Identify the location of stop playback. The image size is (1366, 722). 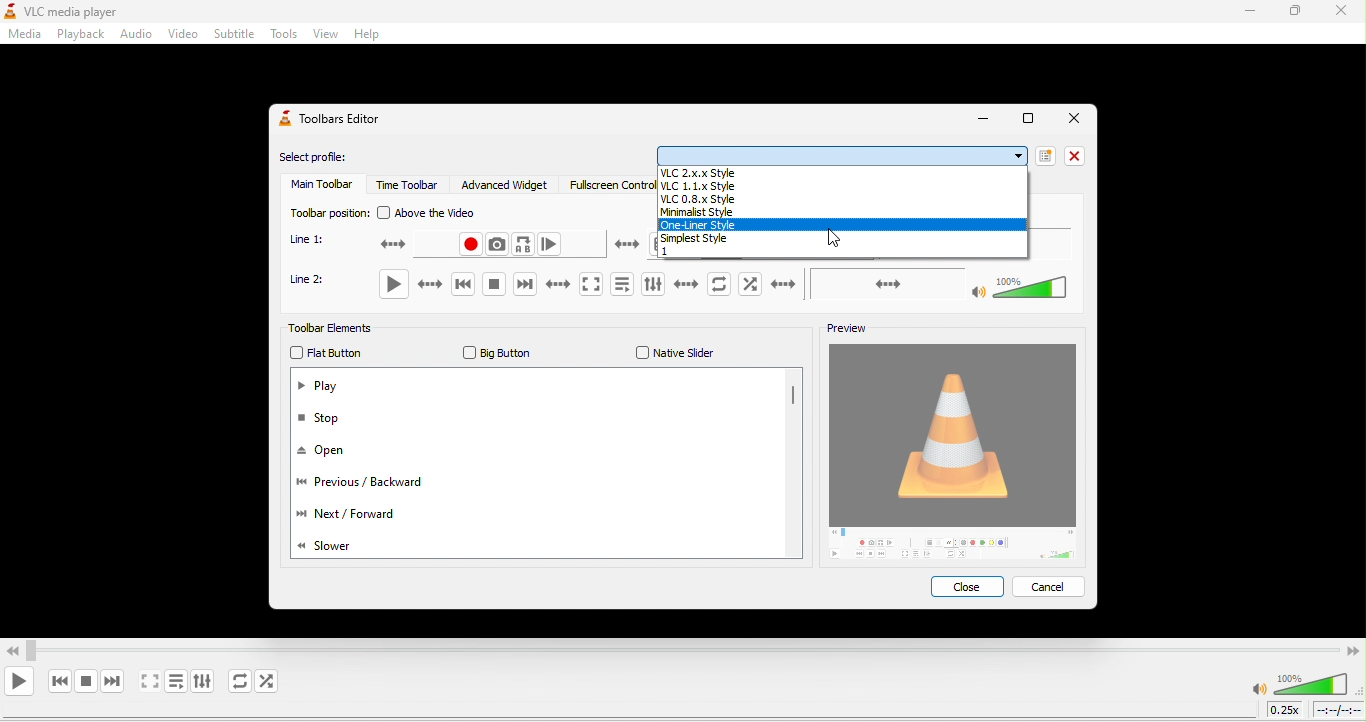
(490, 282).